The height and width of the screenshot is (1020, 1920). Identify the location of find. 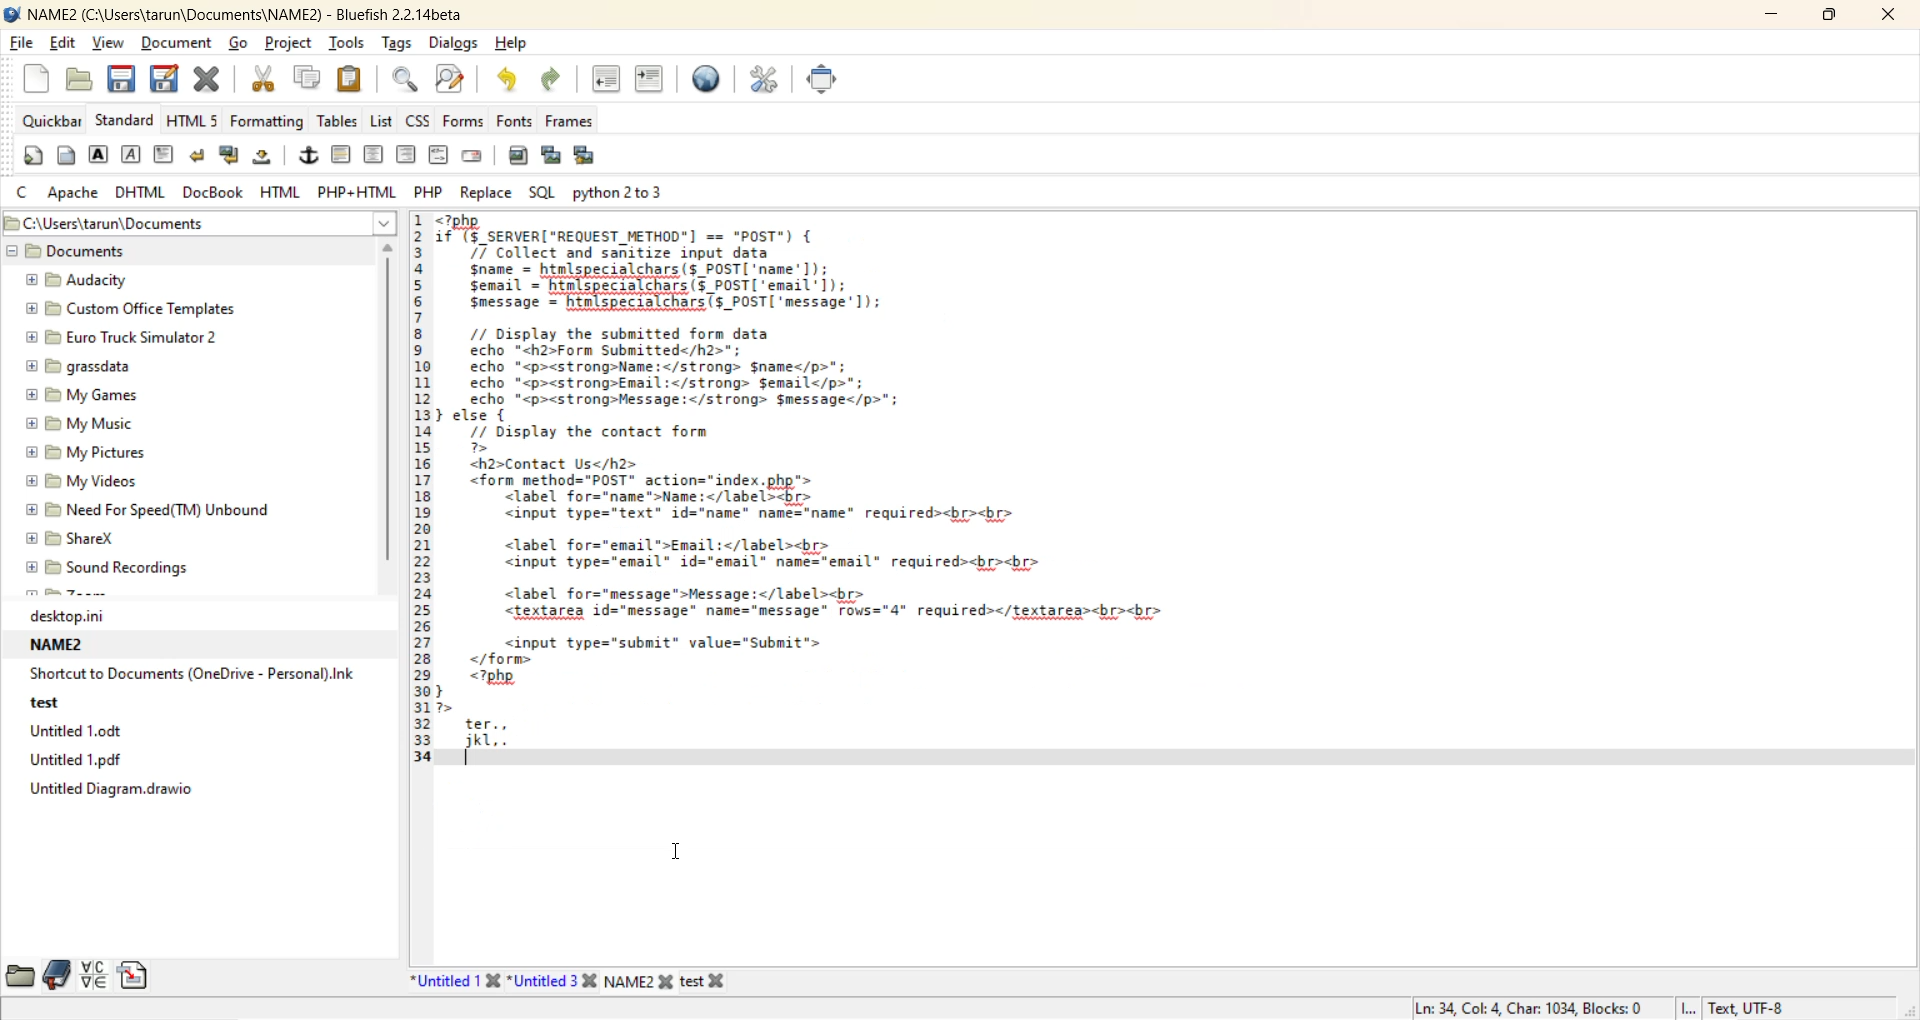
(406, 81).